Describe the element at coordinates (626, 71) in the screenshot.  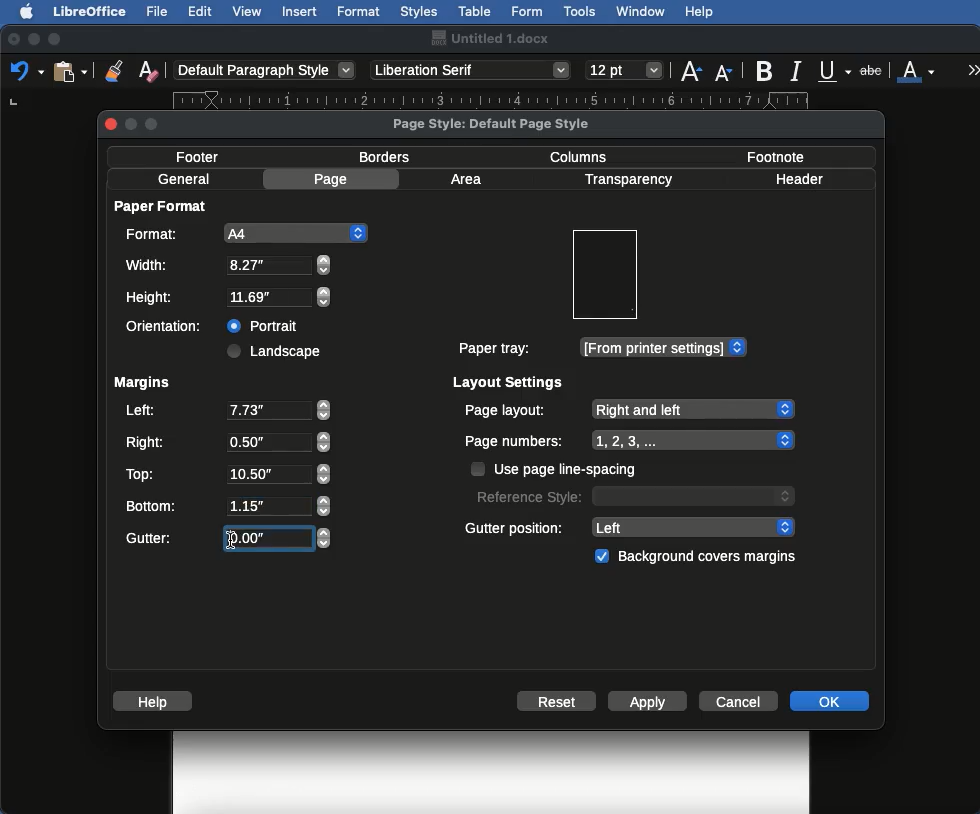
I see `Size` at that location.